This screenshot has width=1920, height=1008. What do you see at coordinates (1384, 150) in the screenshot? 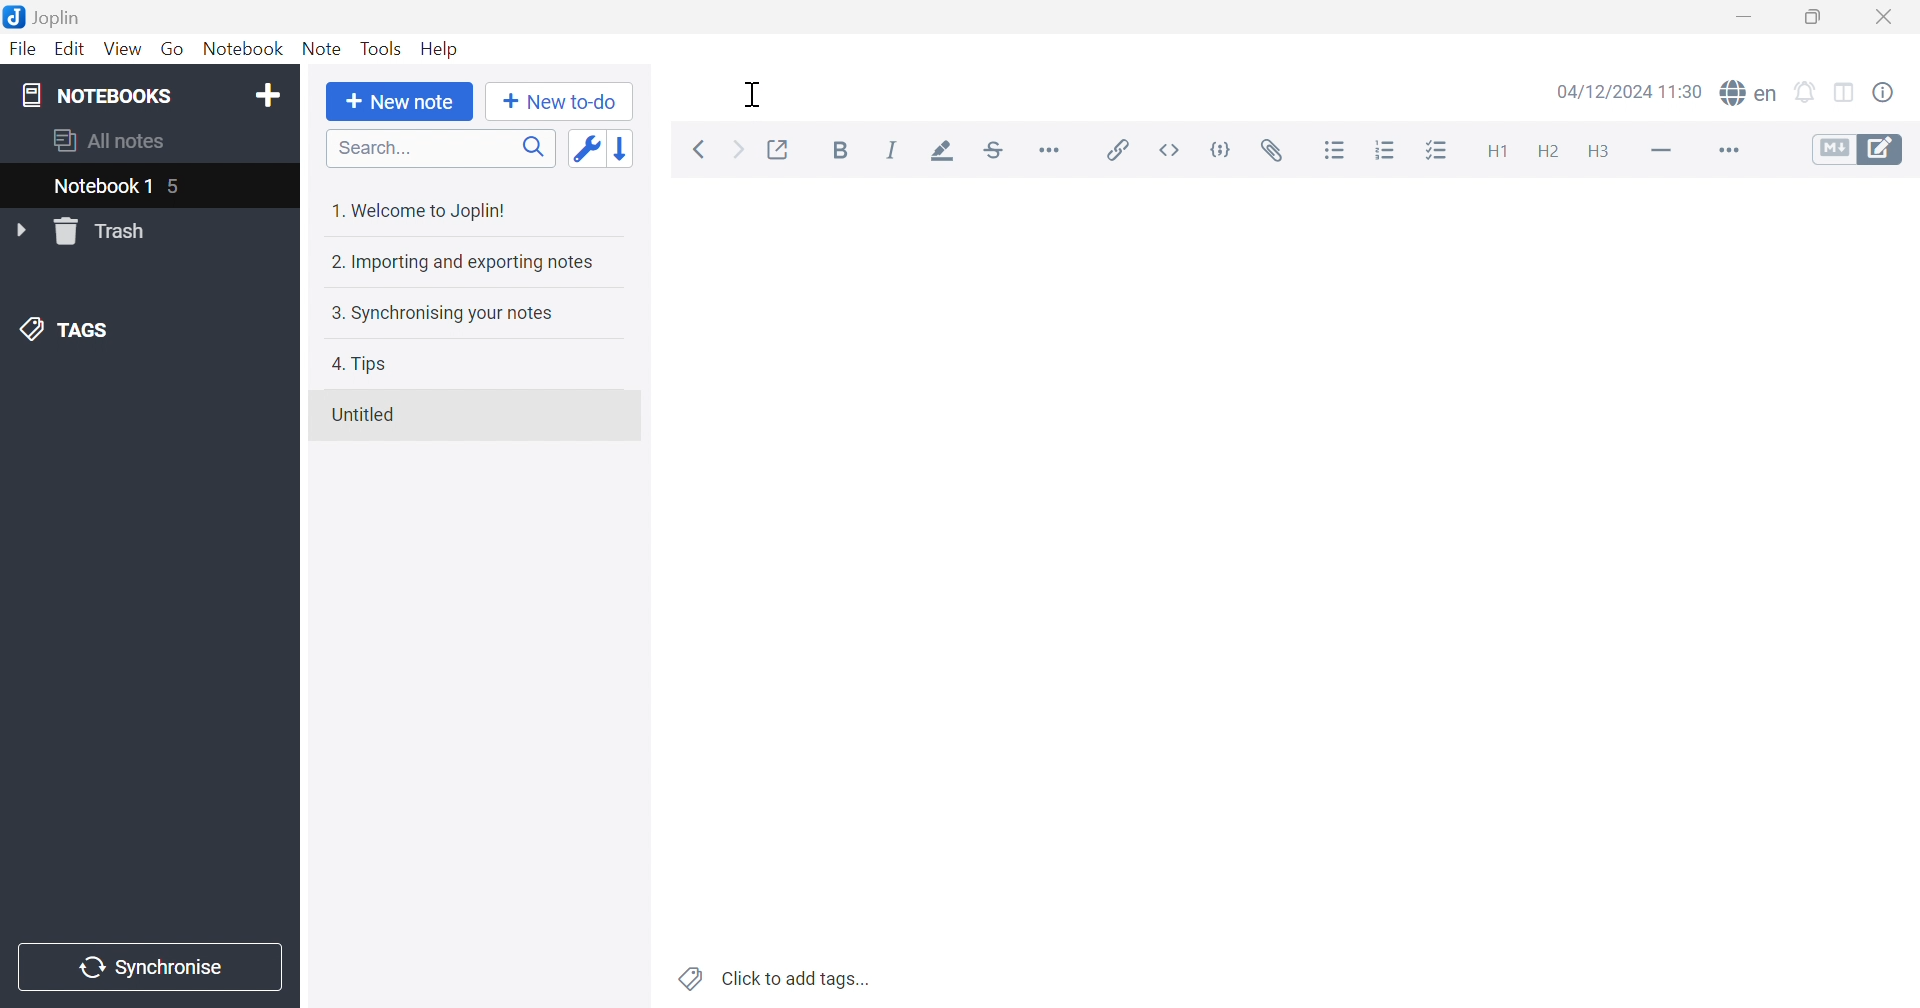
I see `Numbered list` at bounding box center [1384, 150].